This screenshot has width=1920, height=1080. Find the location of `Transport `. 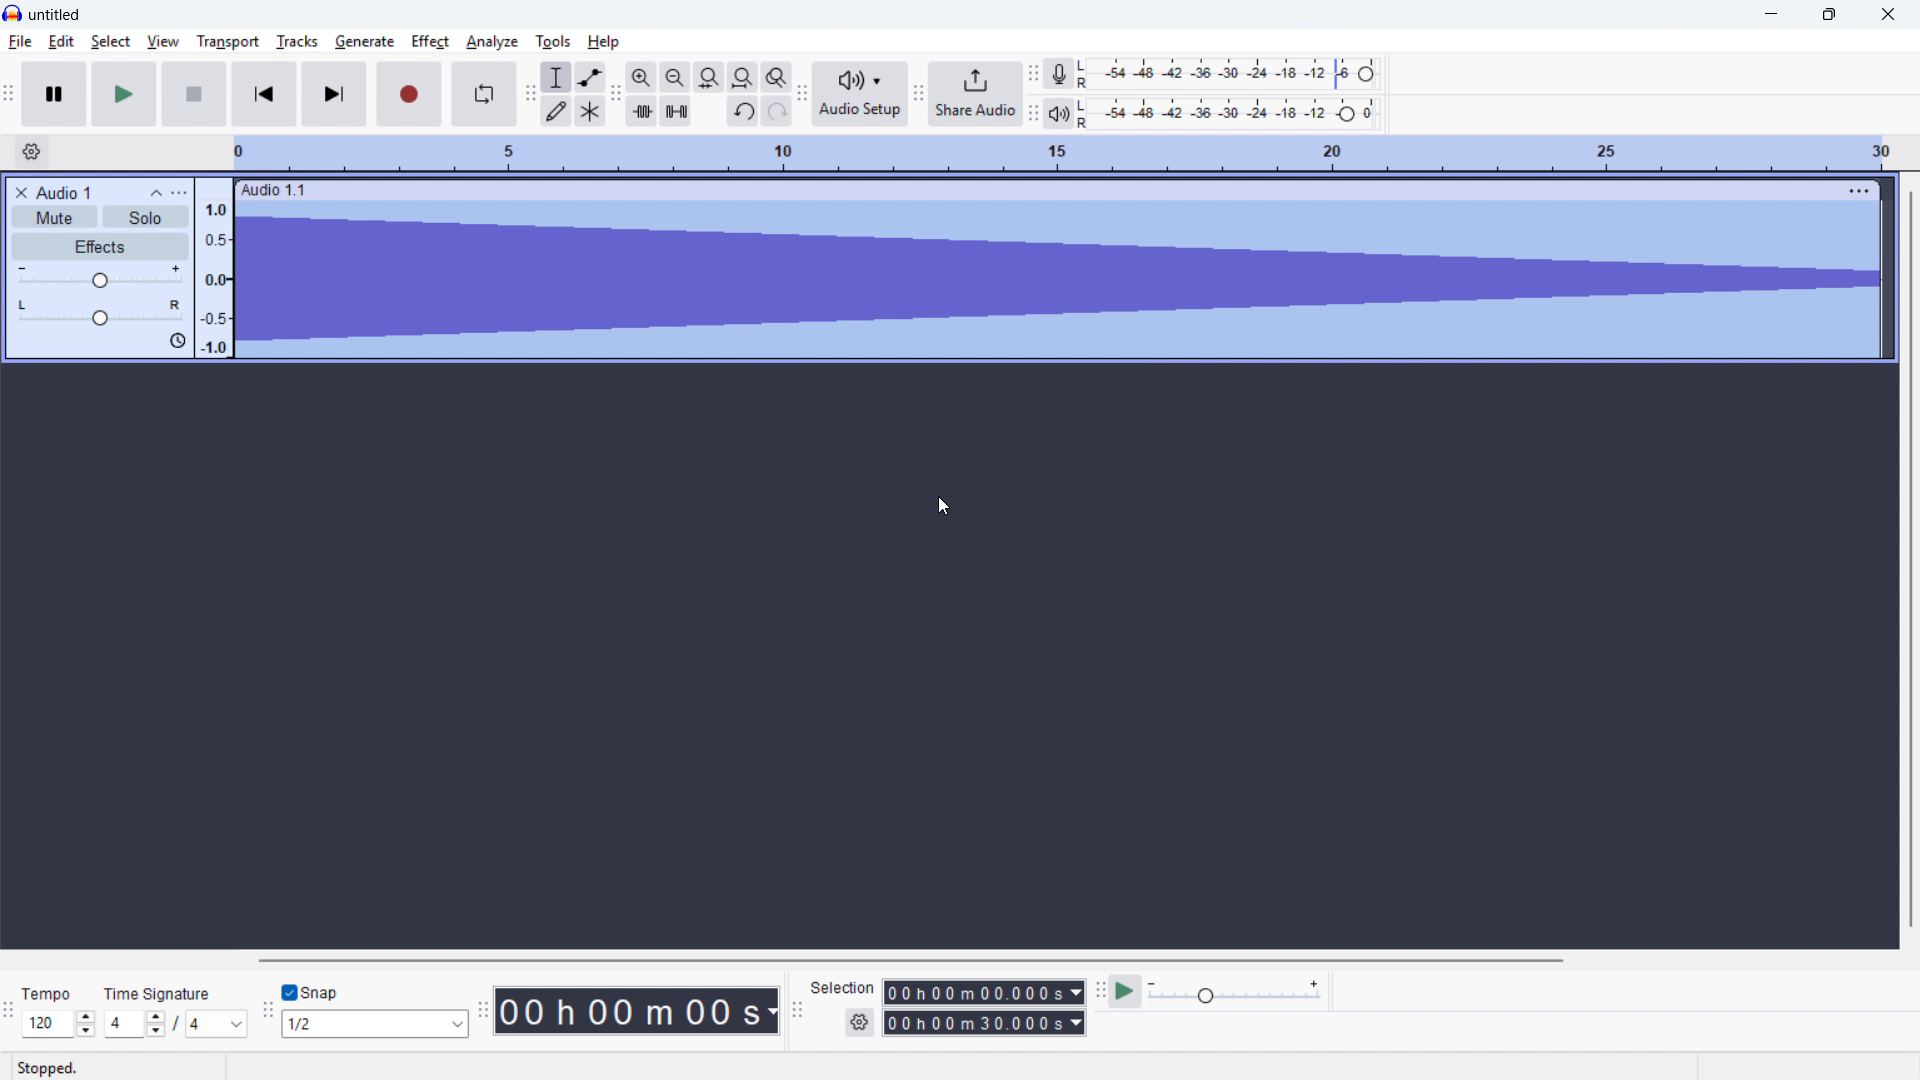

Transport  is located at coordinates (226, 41).